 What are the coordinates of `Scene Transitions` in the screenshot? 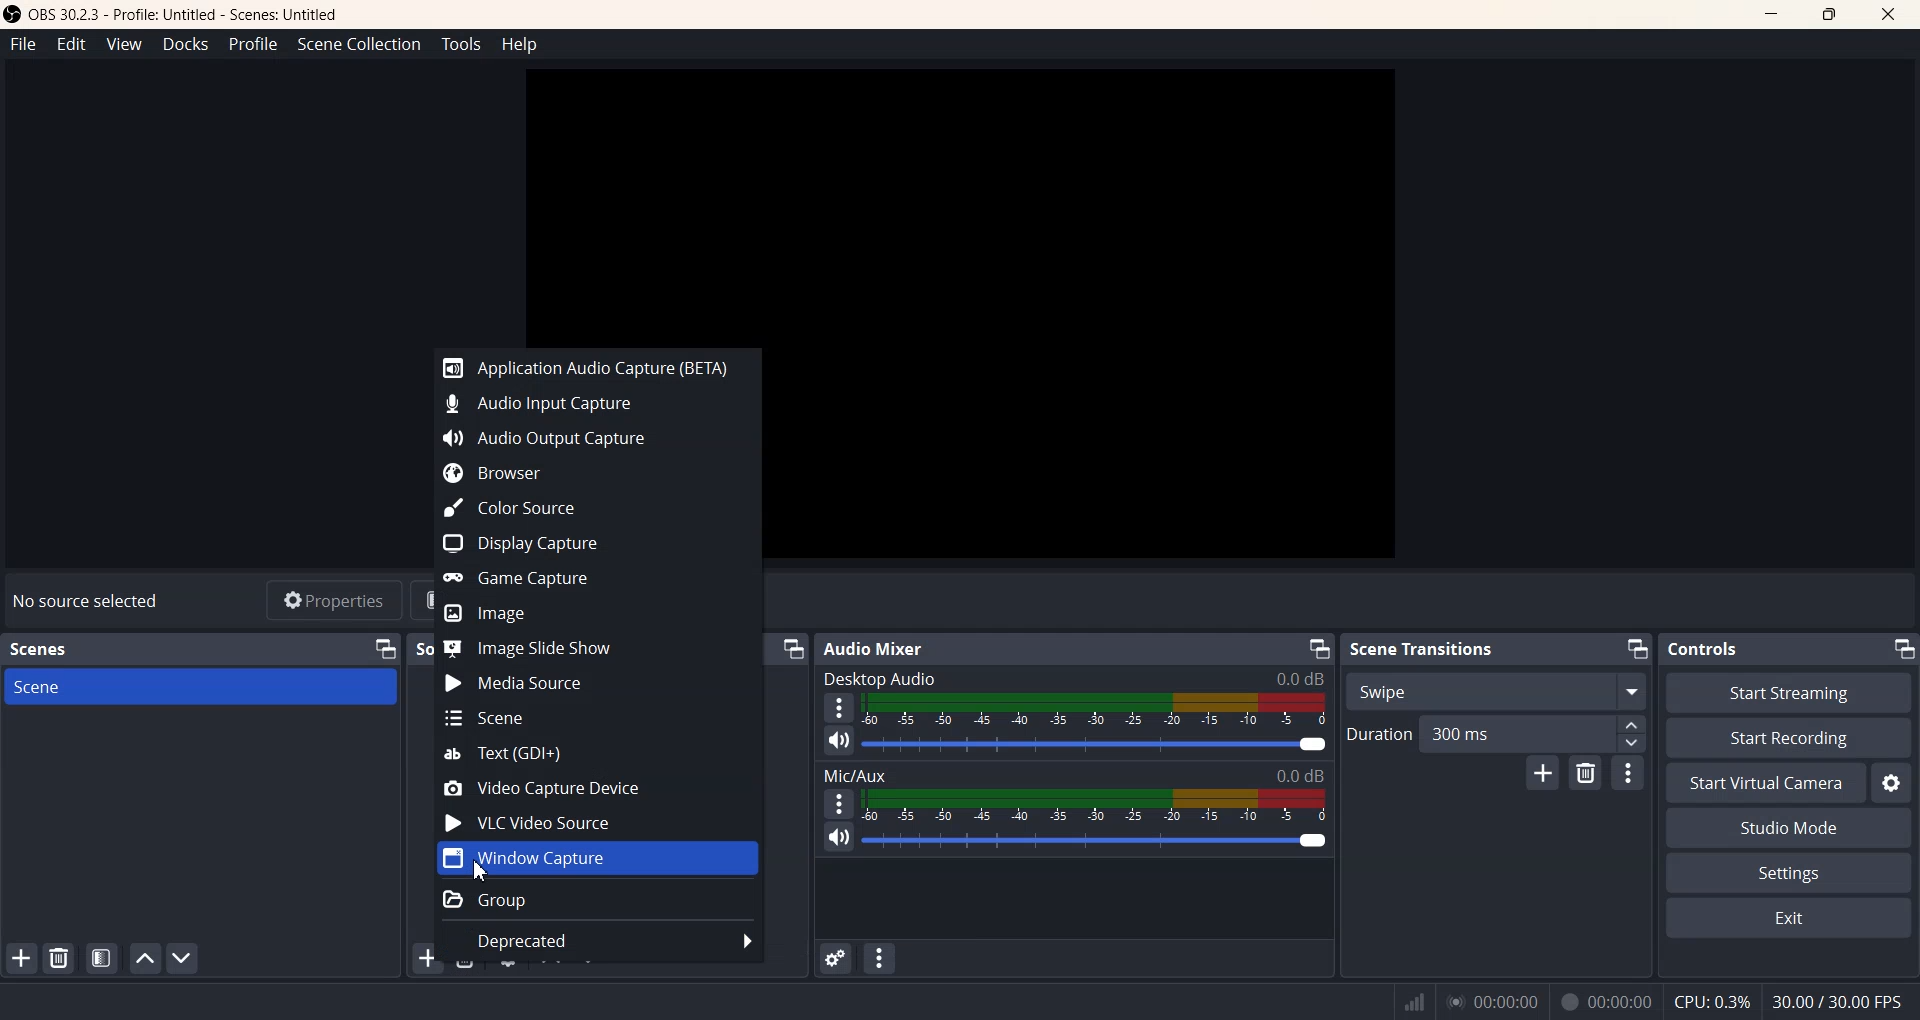 It's located at (1424, 648).